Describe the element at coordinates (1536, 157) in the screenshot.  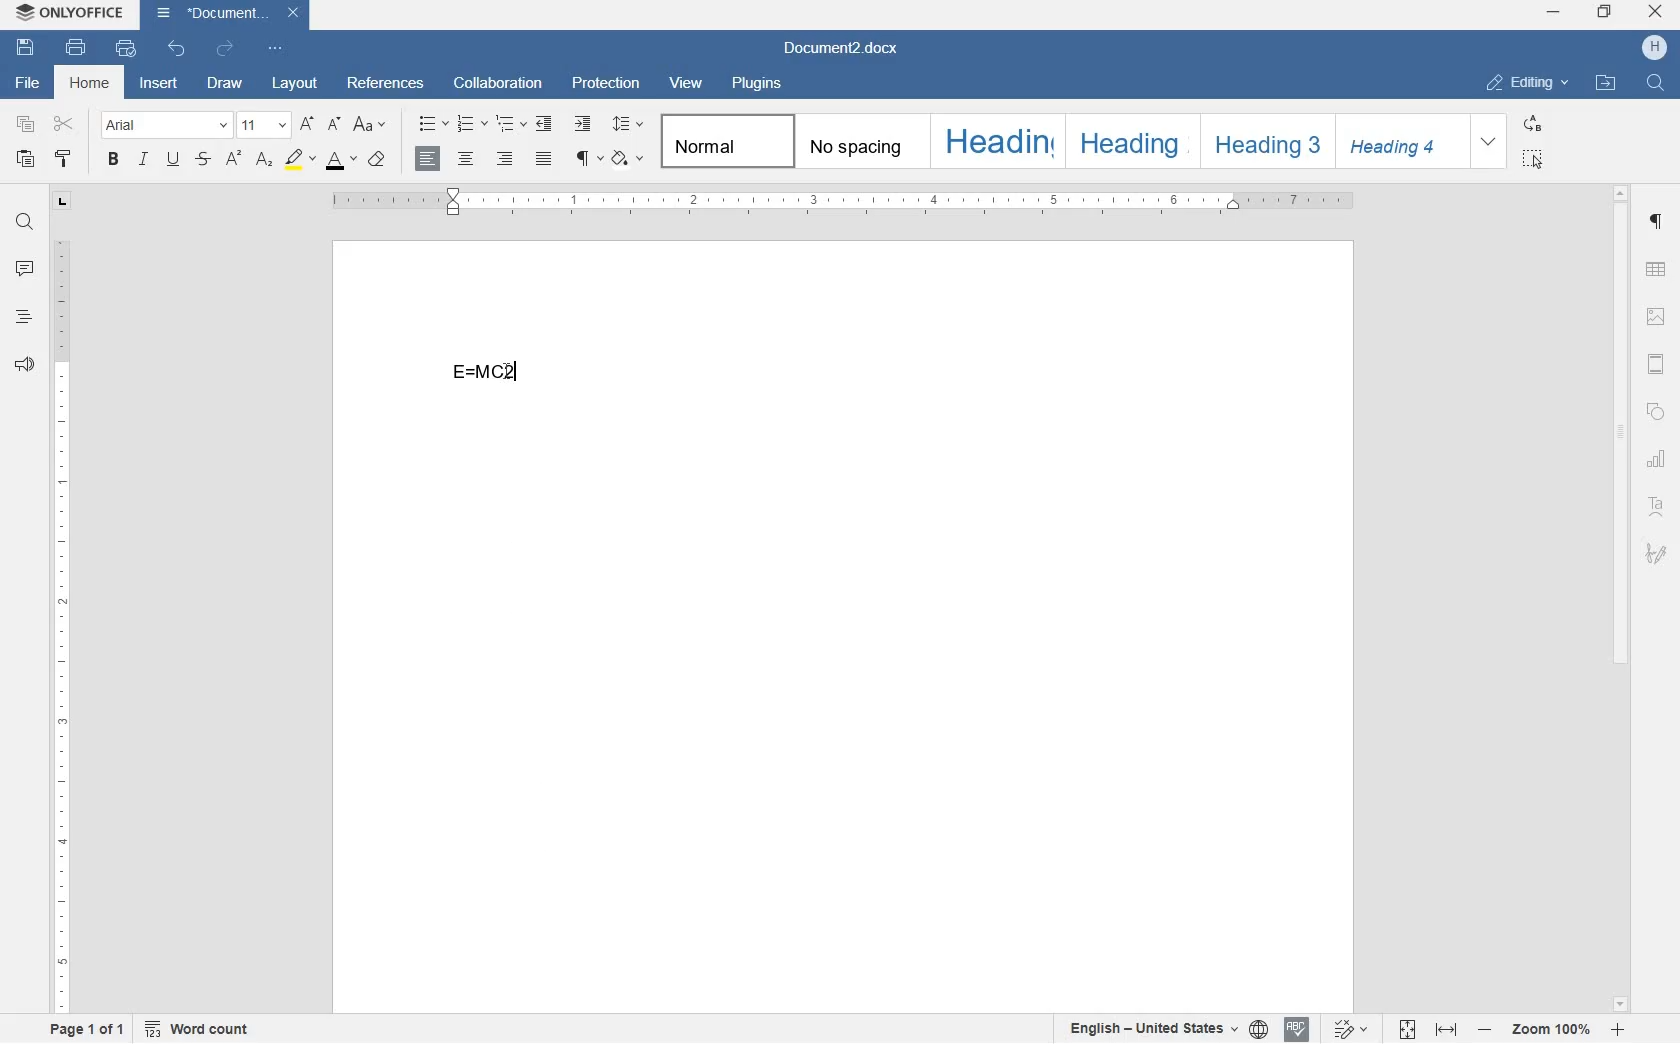
I see `select all` at that location.